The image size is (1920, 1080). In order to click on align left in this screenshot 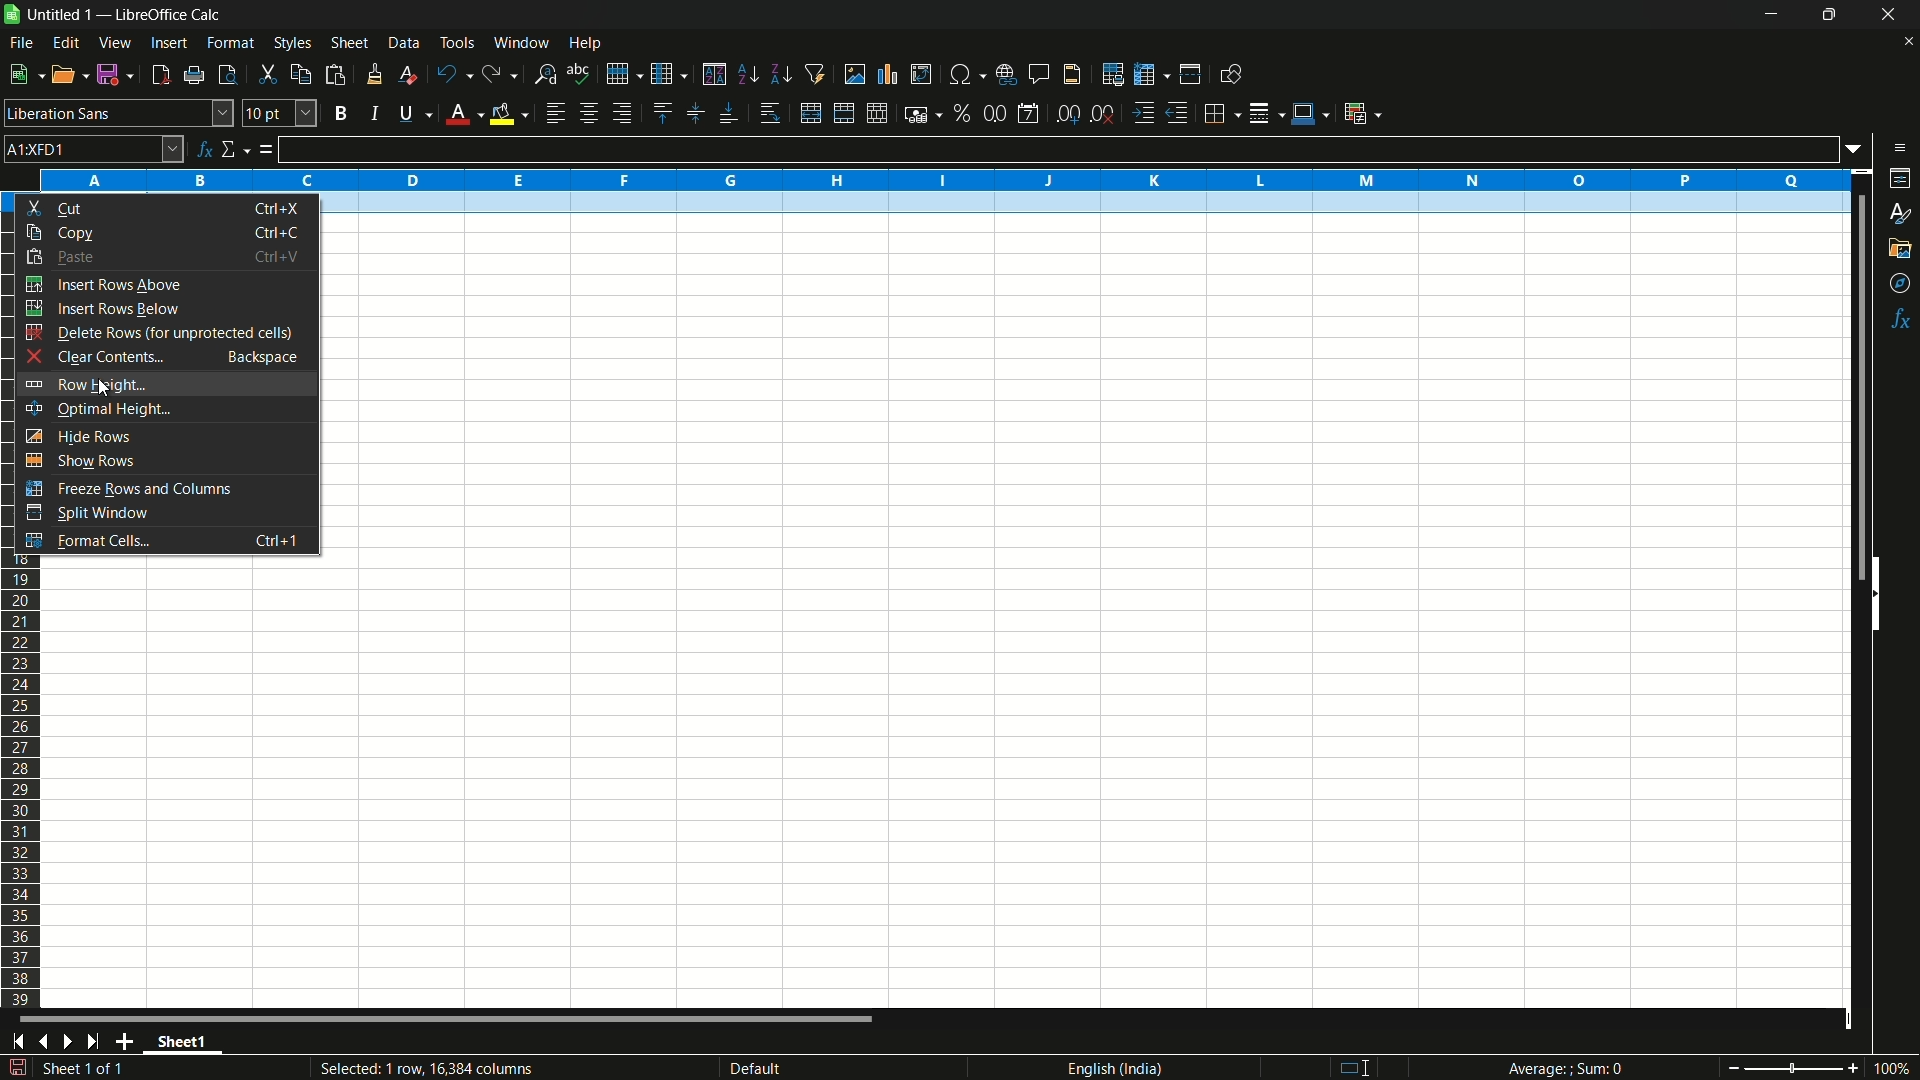, I will do `click(554, 114)`.